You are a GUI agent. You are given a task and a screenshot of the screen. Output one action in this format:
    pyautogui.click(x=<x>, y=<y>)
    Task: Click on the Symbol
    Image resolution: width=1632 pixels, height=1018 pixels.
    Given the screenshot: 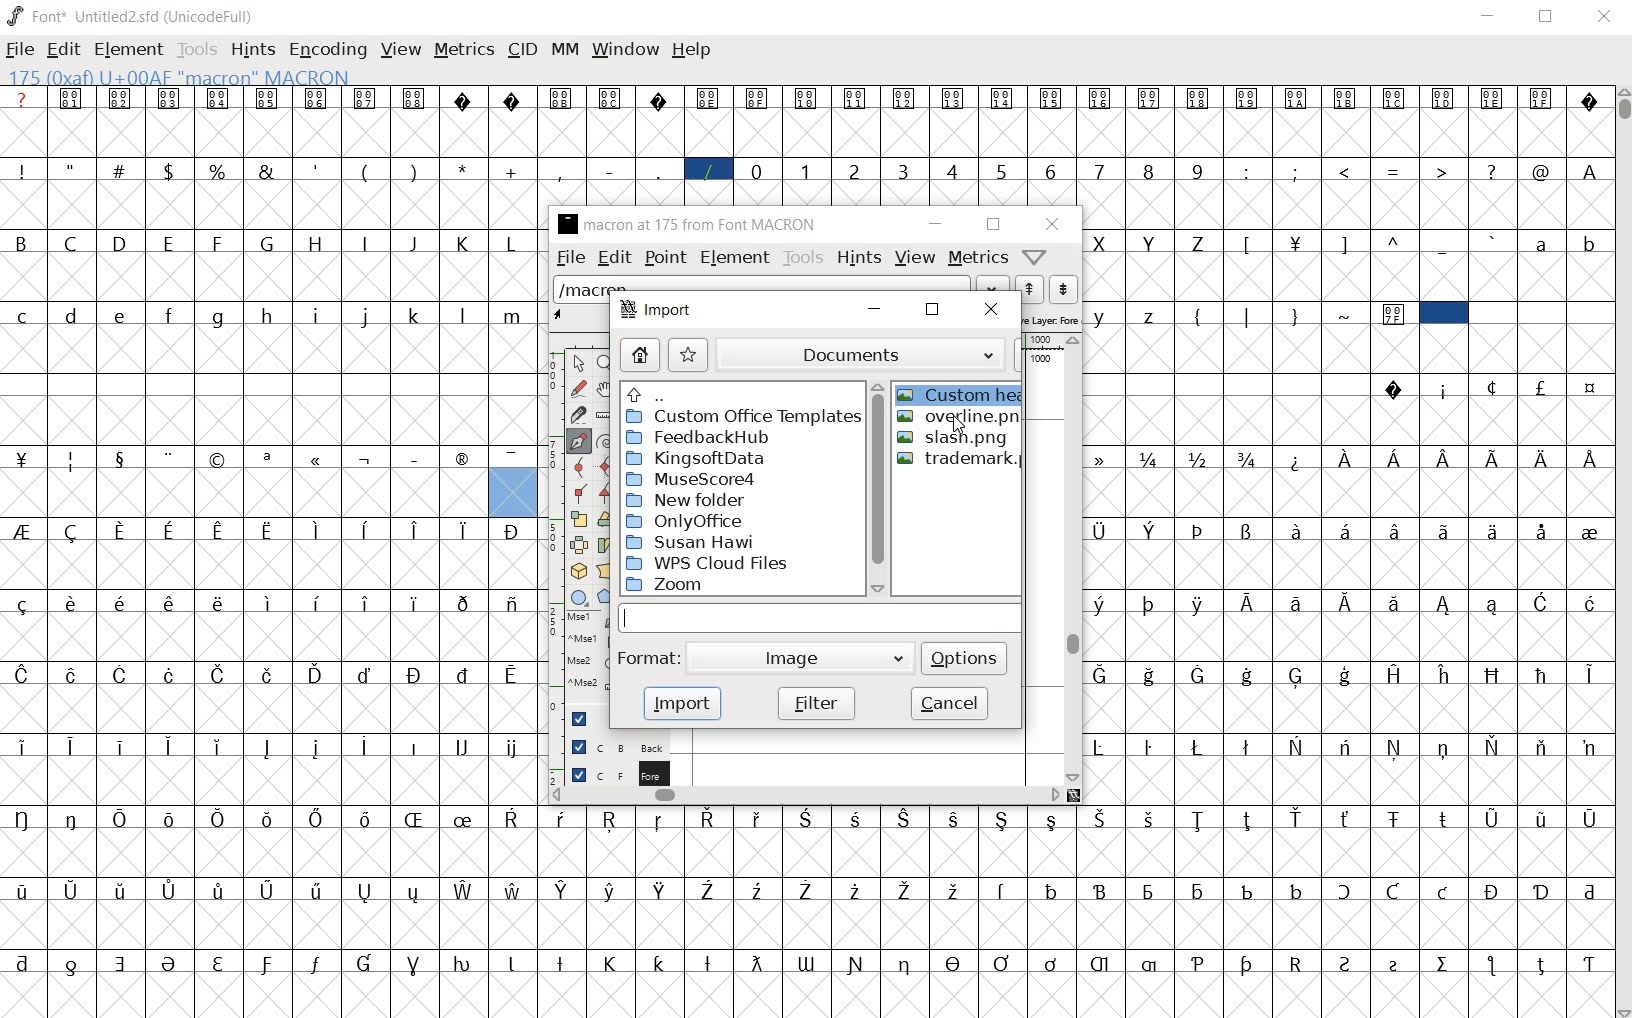 What is the action you would take?
    pyautogui.click(x=513, y=601)
    